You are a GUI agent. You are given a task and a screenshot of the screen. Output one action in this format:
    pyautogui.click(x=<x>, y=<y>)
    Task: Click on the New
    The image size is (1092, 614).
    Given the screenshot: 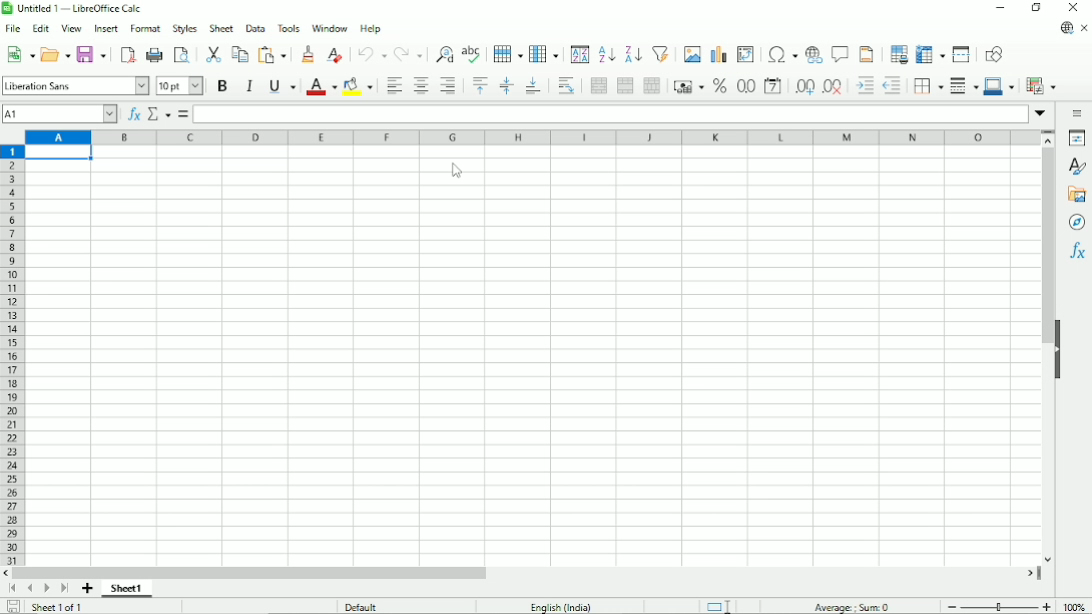 What is the action you would take?
    pyautogui.click(x=19, y=56)
    